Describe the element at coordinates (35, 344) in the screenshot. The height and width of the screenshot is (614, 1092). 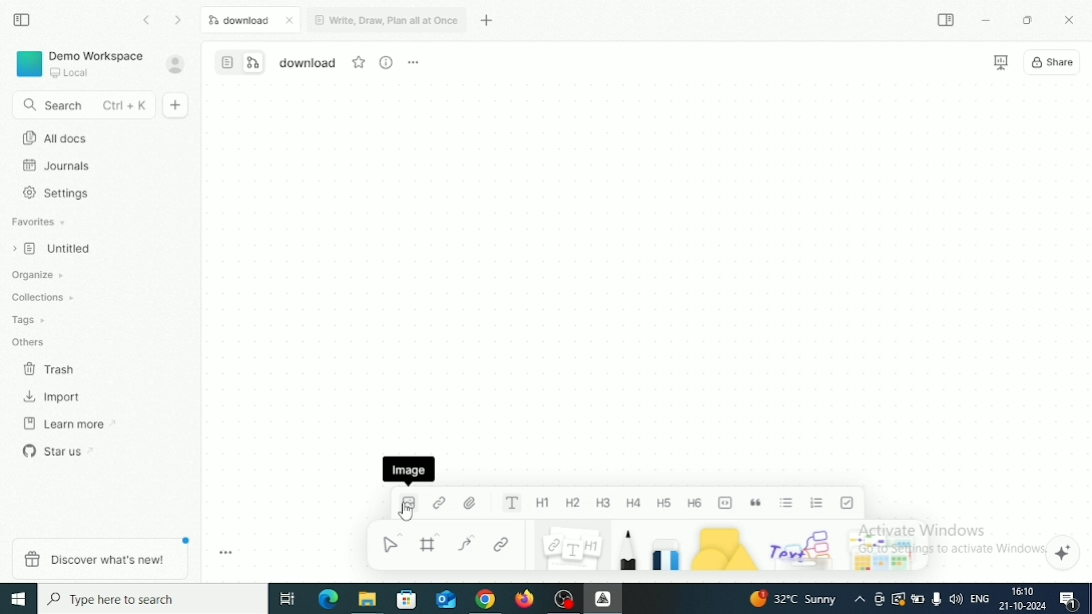
I see `Others` at that location.